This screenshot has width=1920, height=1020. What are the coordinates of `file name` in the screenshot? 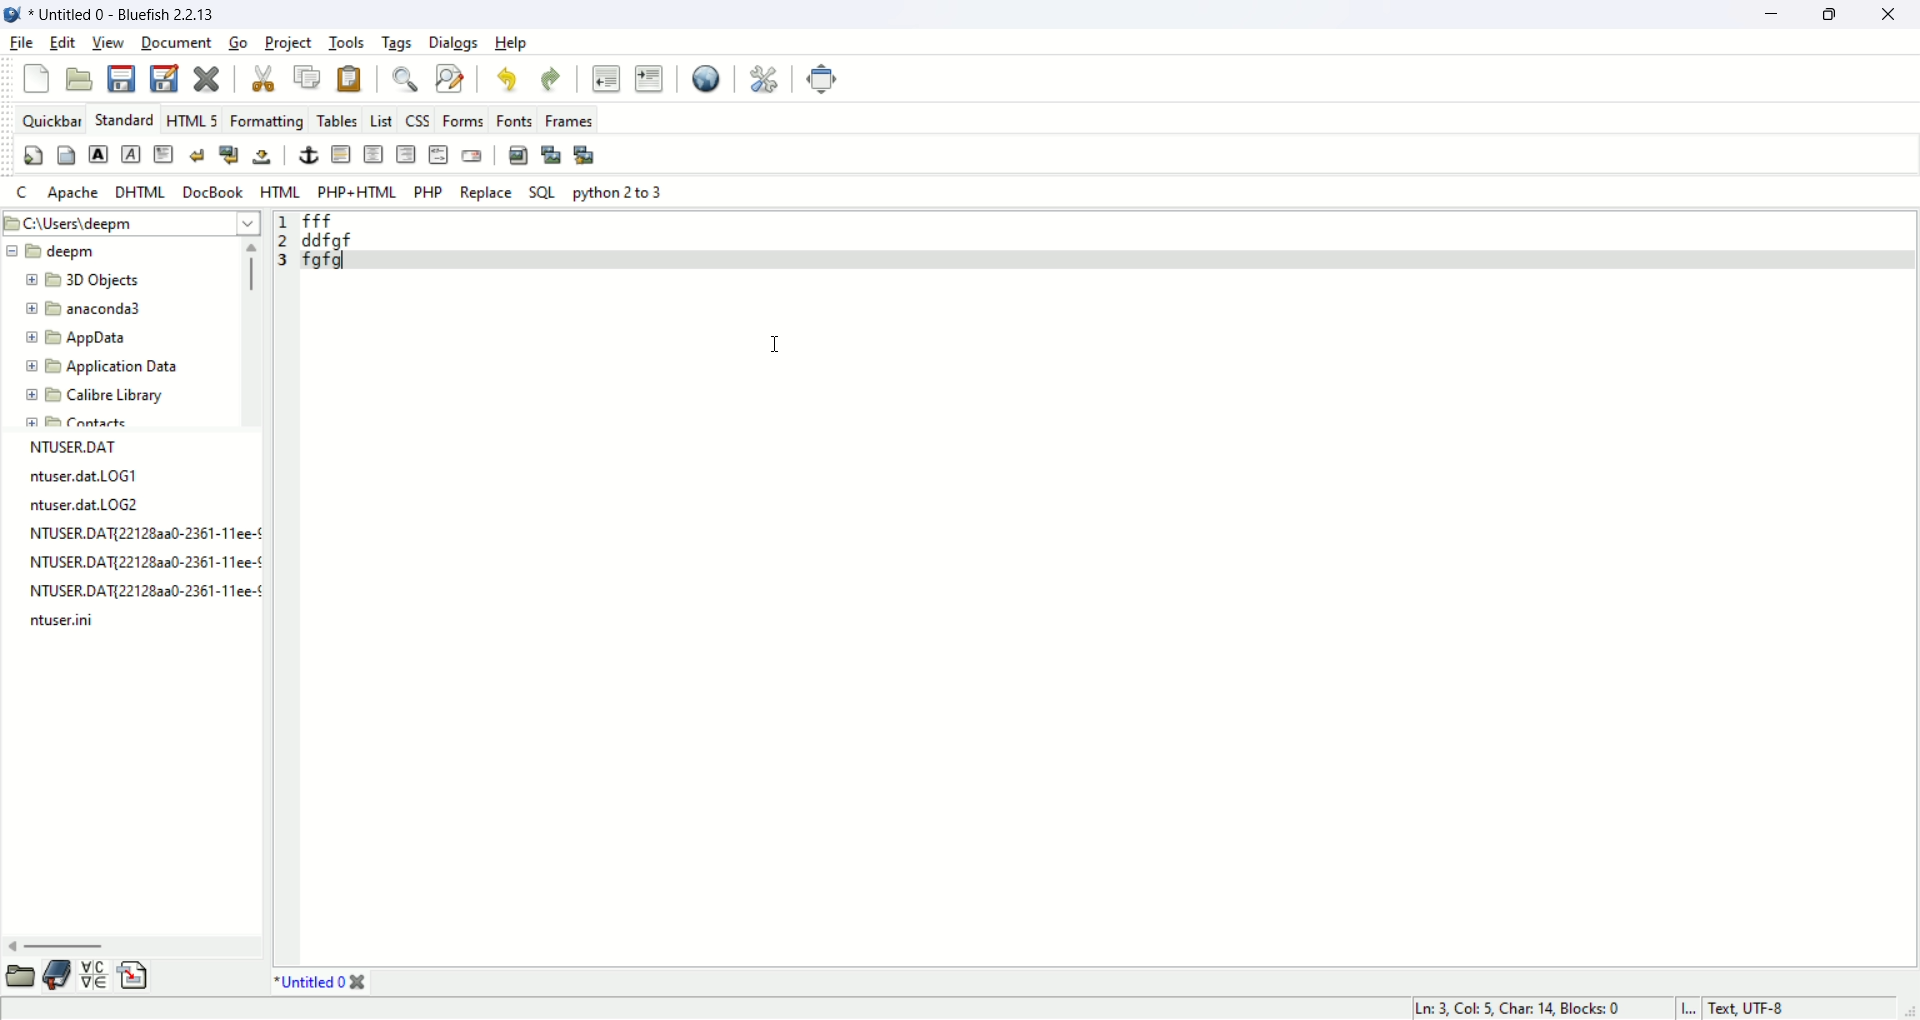 It's located at (98, 478).